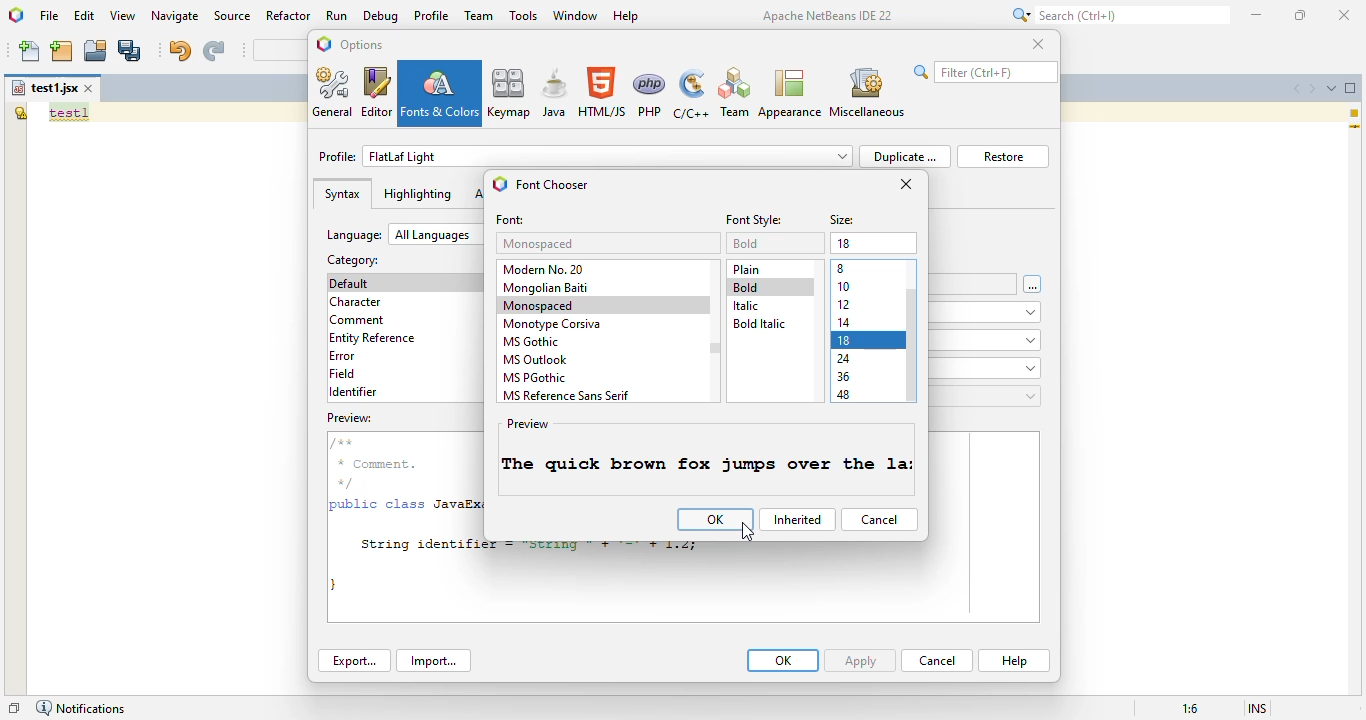 This screenshot has height=720, width=1366. Describe the element at coordinates (1038, 44) in the screenshot. I see `close` at that location.